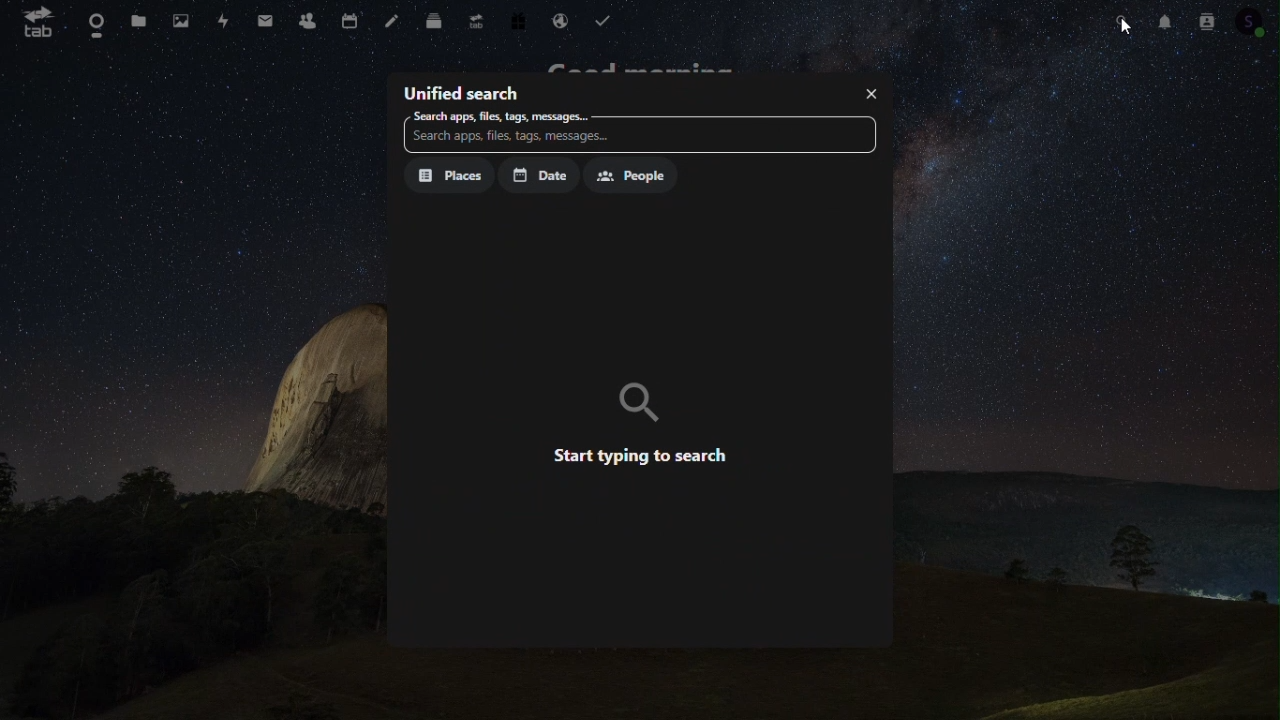  What do you see at coordinates (225, 22) in the screenshot?
I see `Activity ` at bounding box center [225, 22].